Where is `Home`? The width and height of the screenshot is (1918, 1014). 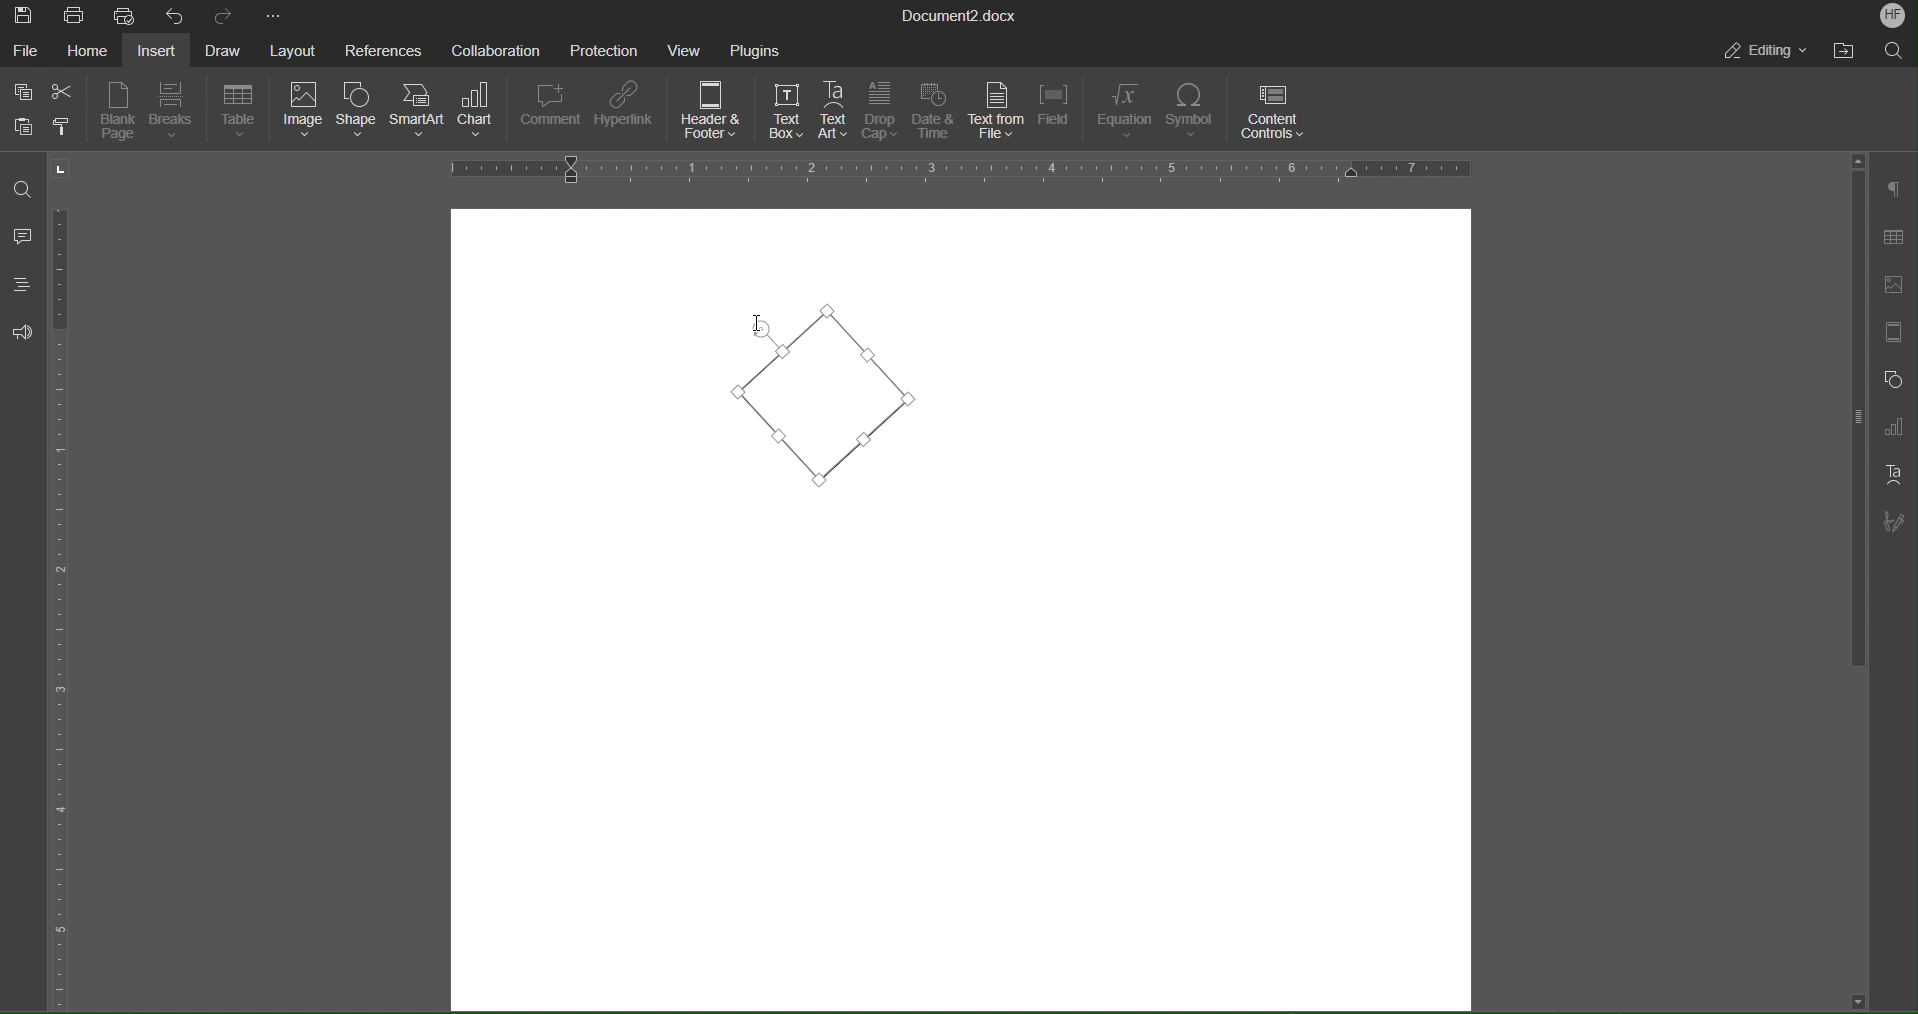 Home is located at coordinates (86, 49).